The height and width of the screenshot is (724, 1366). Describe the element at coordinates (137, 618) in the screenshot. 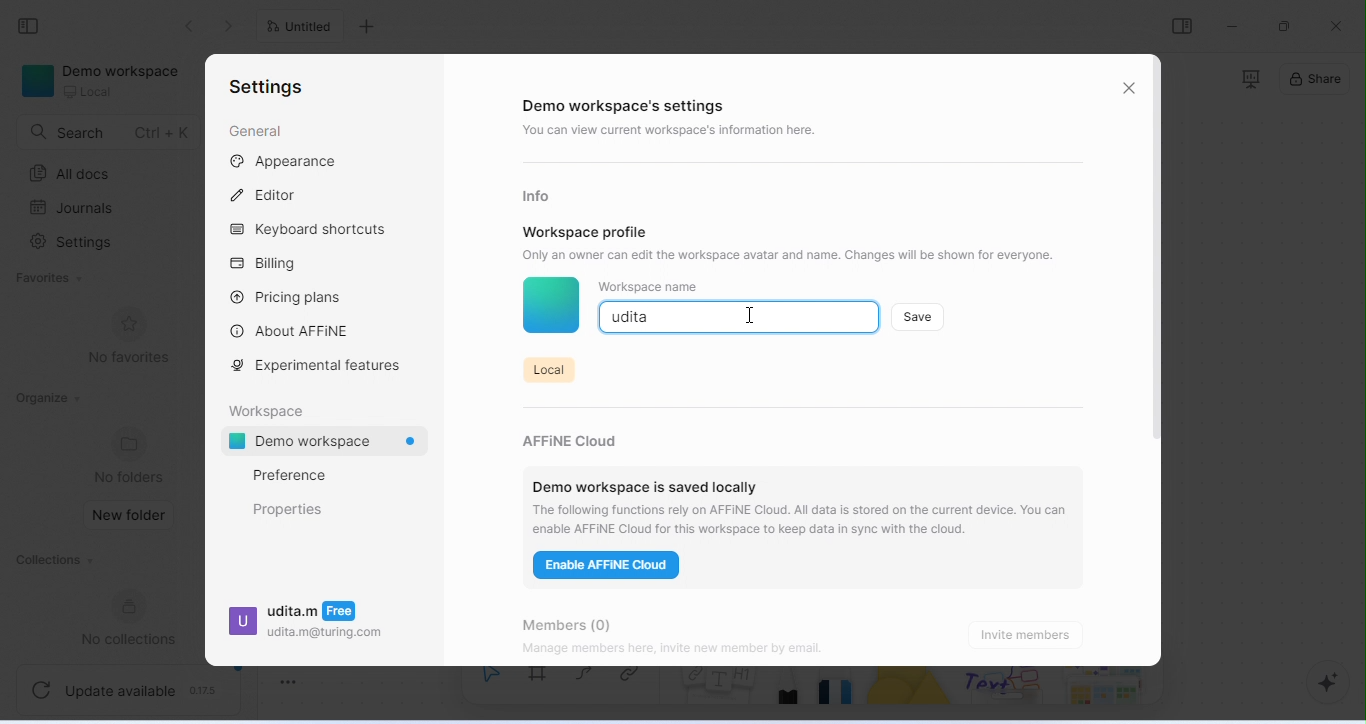

I see `new collections` at that location.